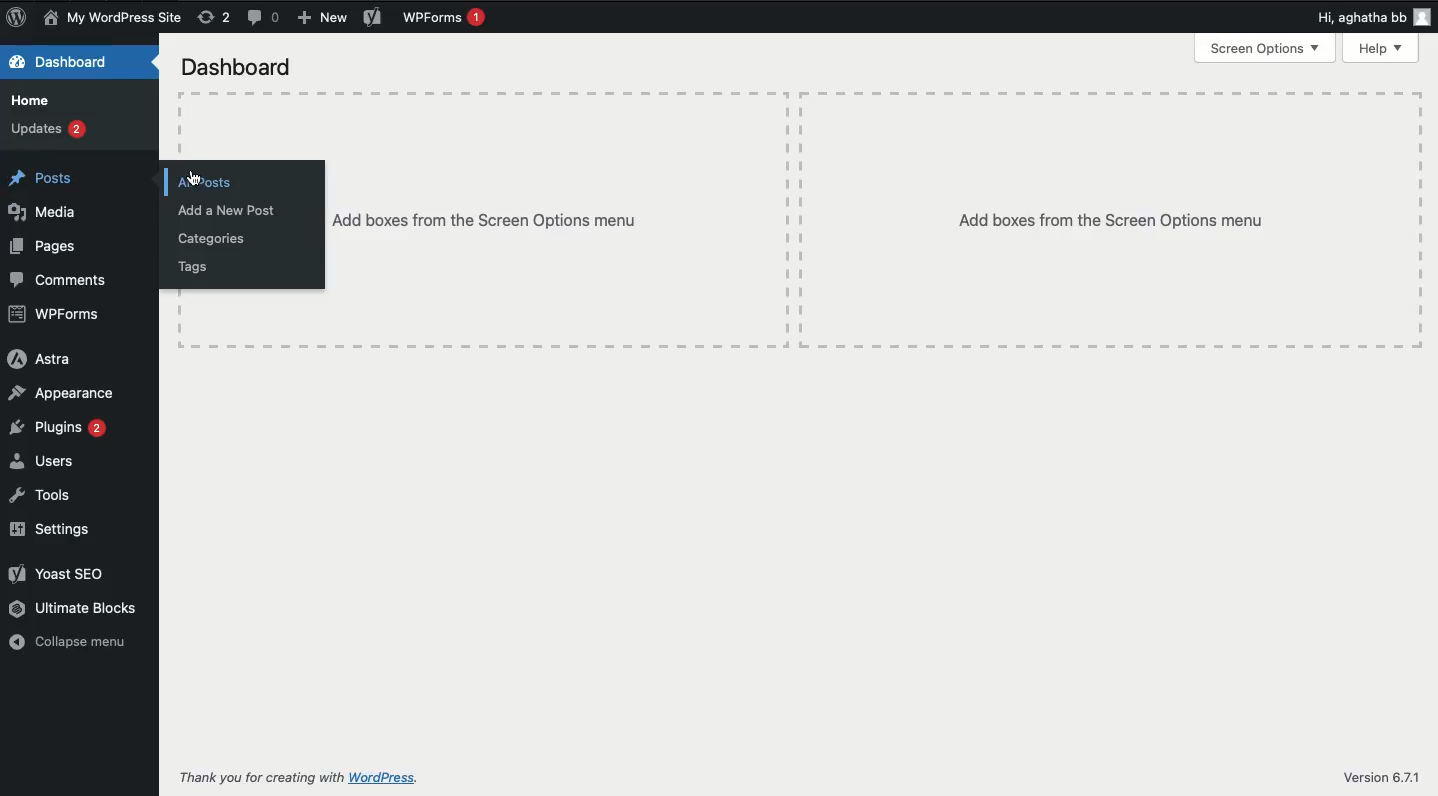 The height and width of the screenshot is (796, 1438). Describe the element at coordinates (196, 177) in the screenshot. I see `cursor` at that location.